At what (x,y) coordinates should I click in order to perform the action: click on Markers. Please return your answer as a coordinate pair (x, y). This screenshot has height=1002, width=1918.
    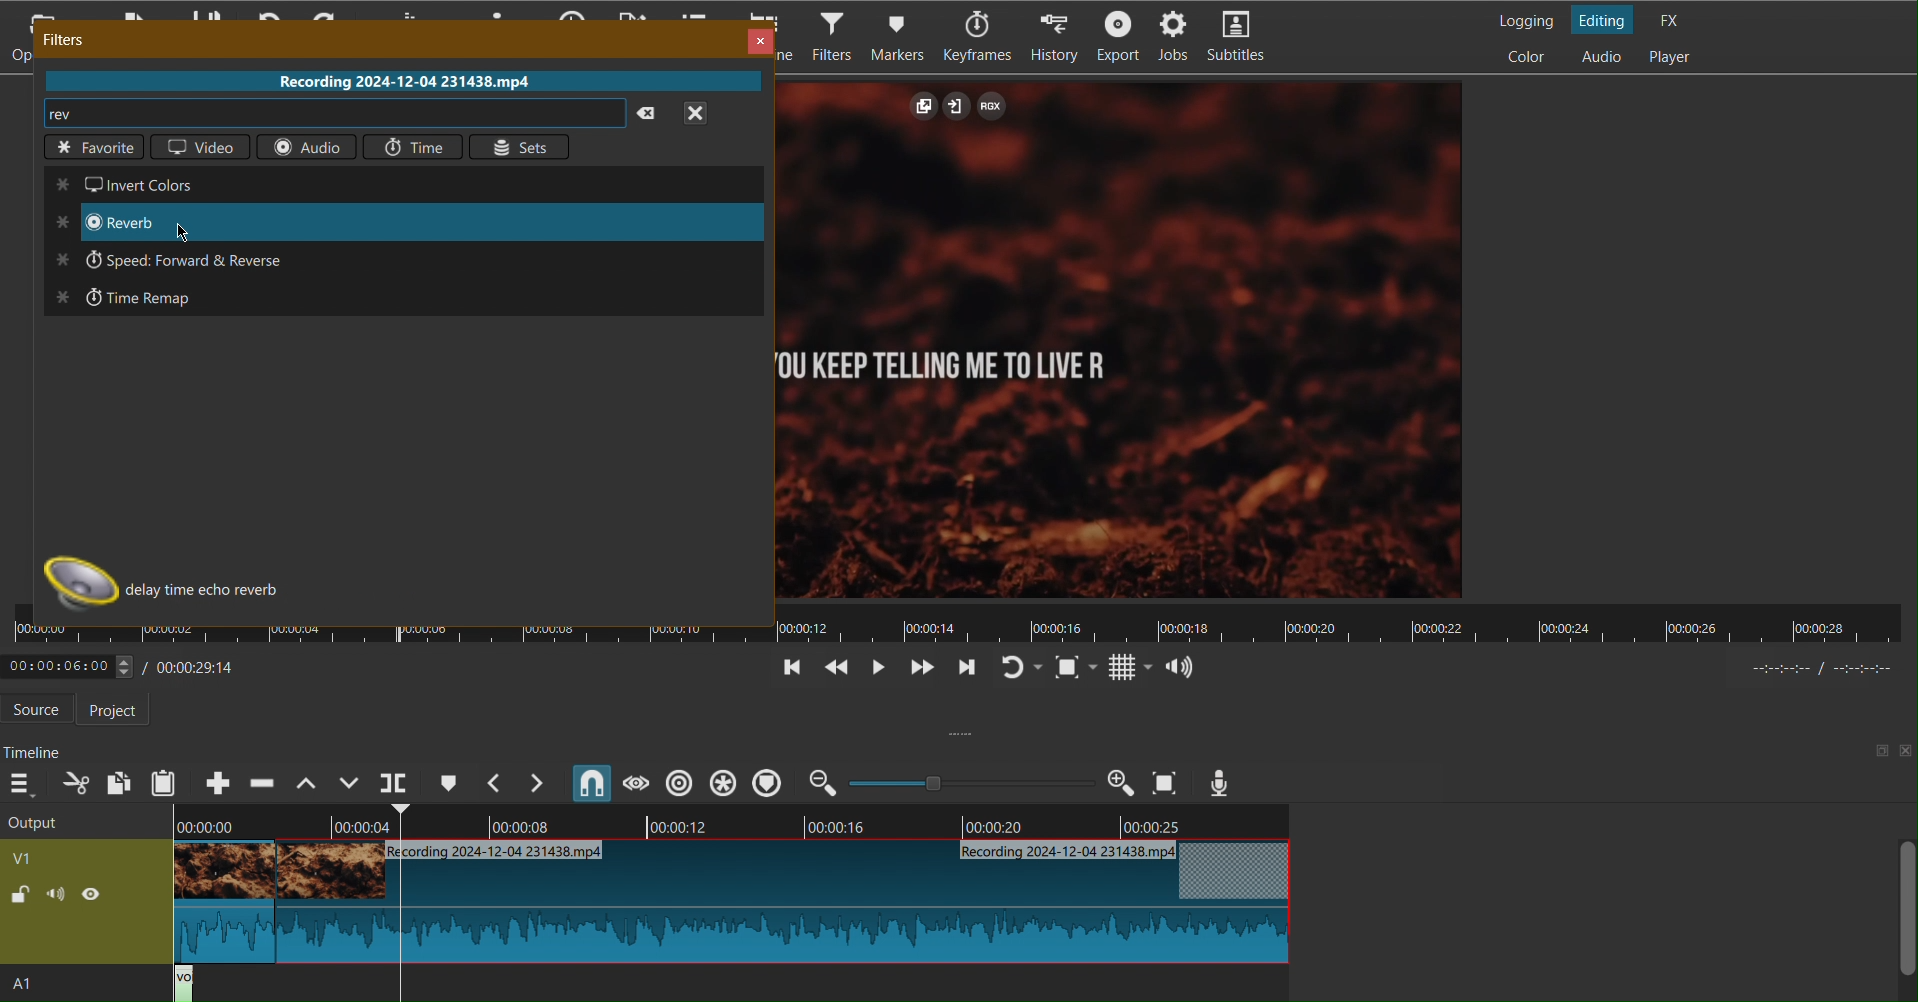
    Looking at the image, I should click on (903, 35).